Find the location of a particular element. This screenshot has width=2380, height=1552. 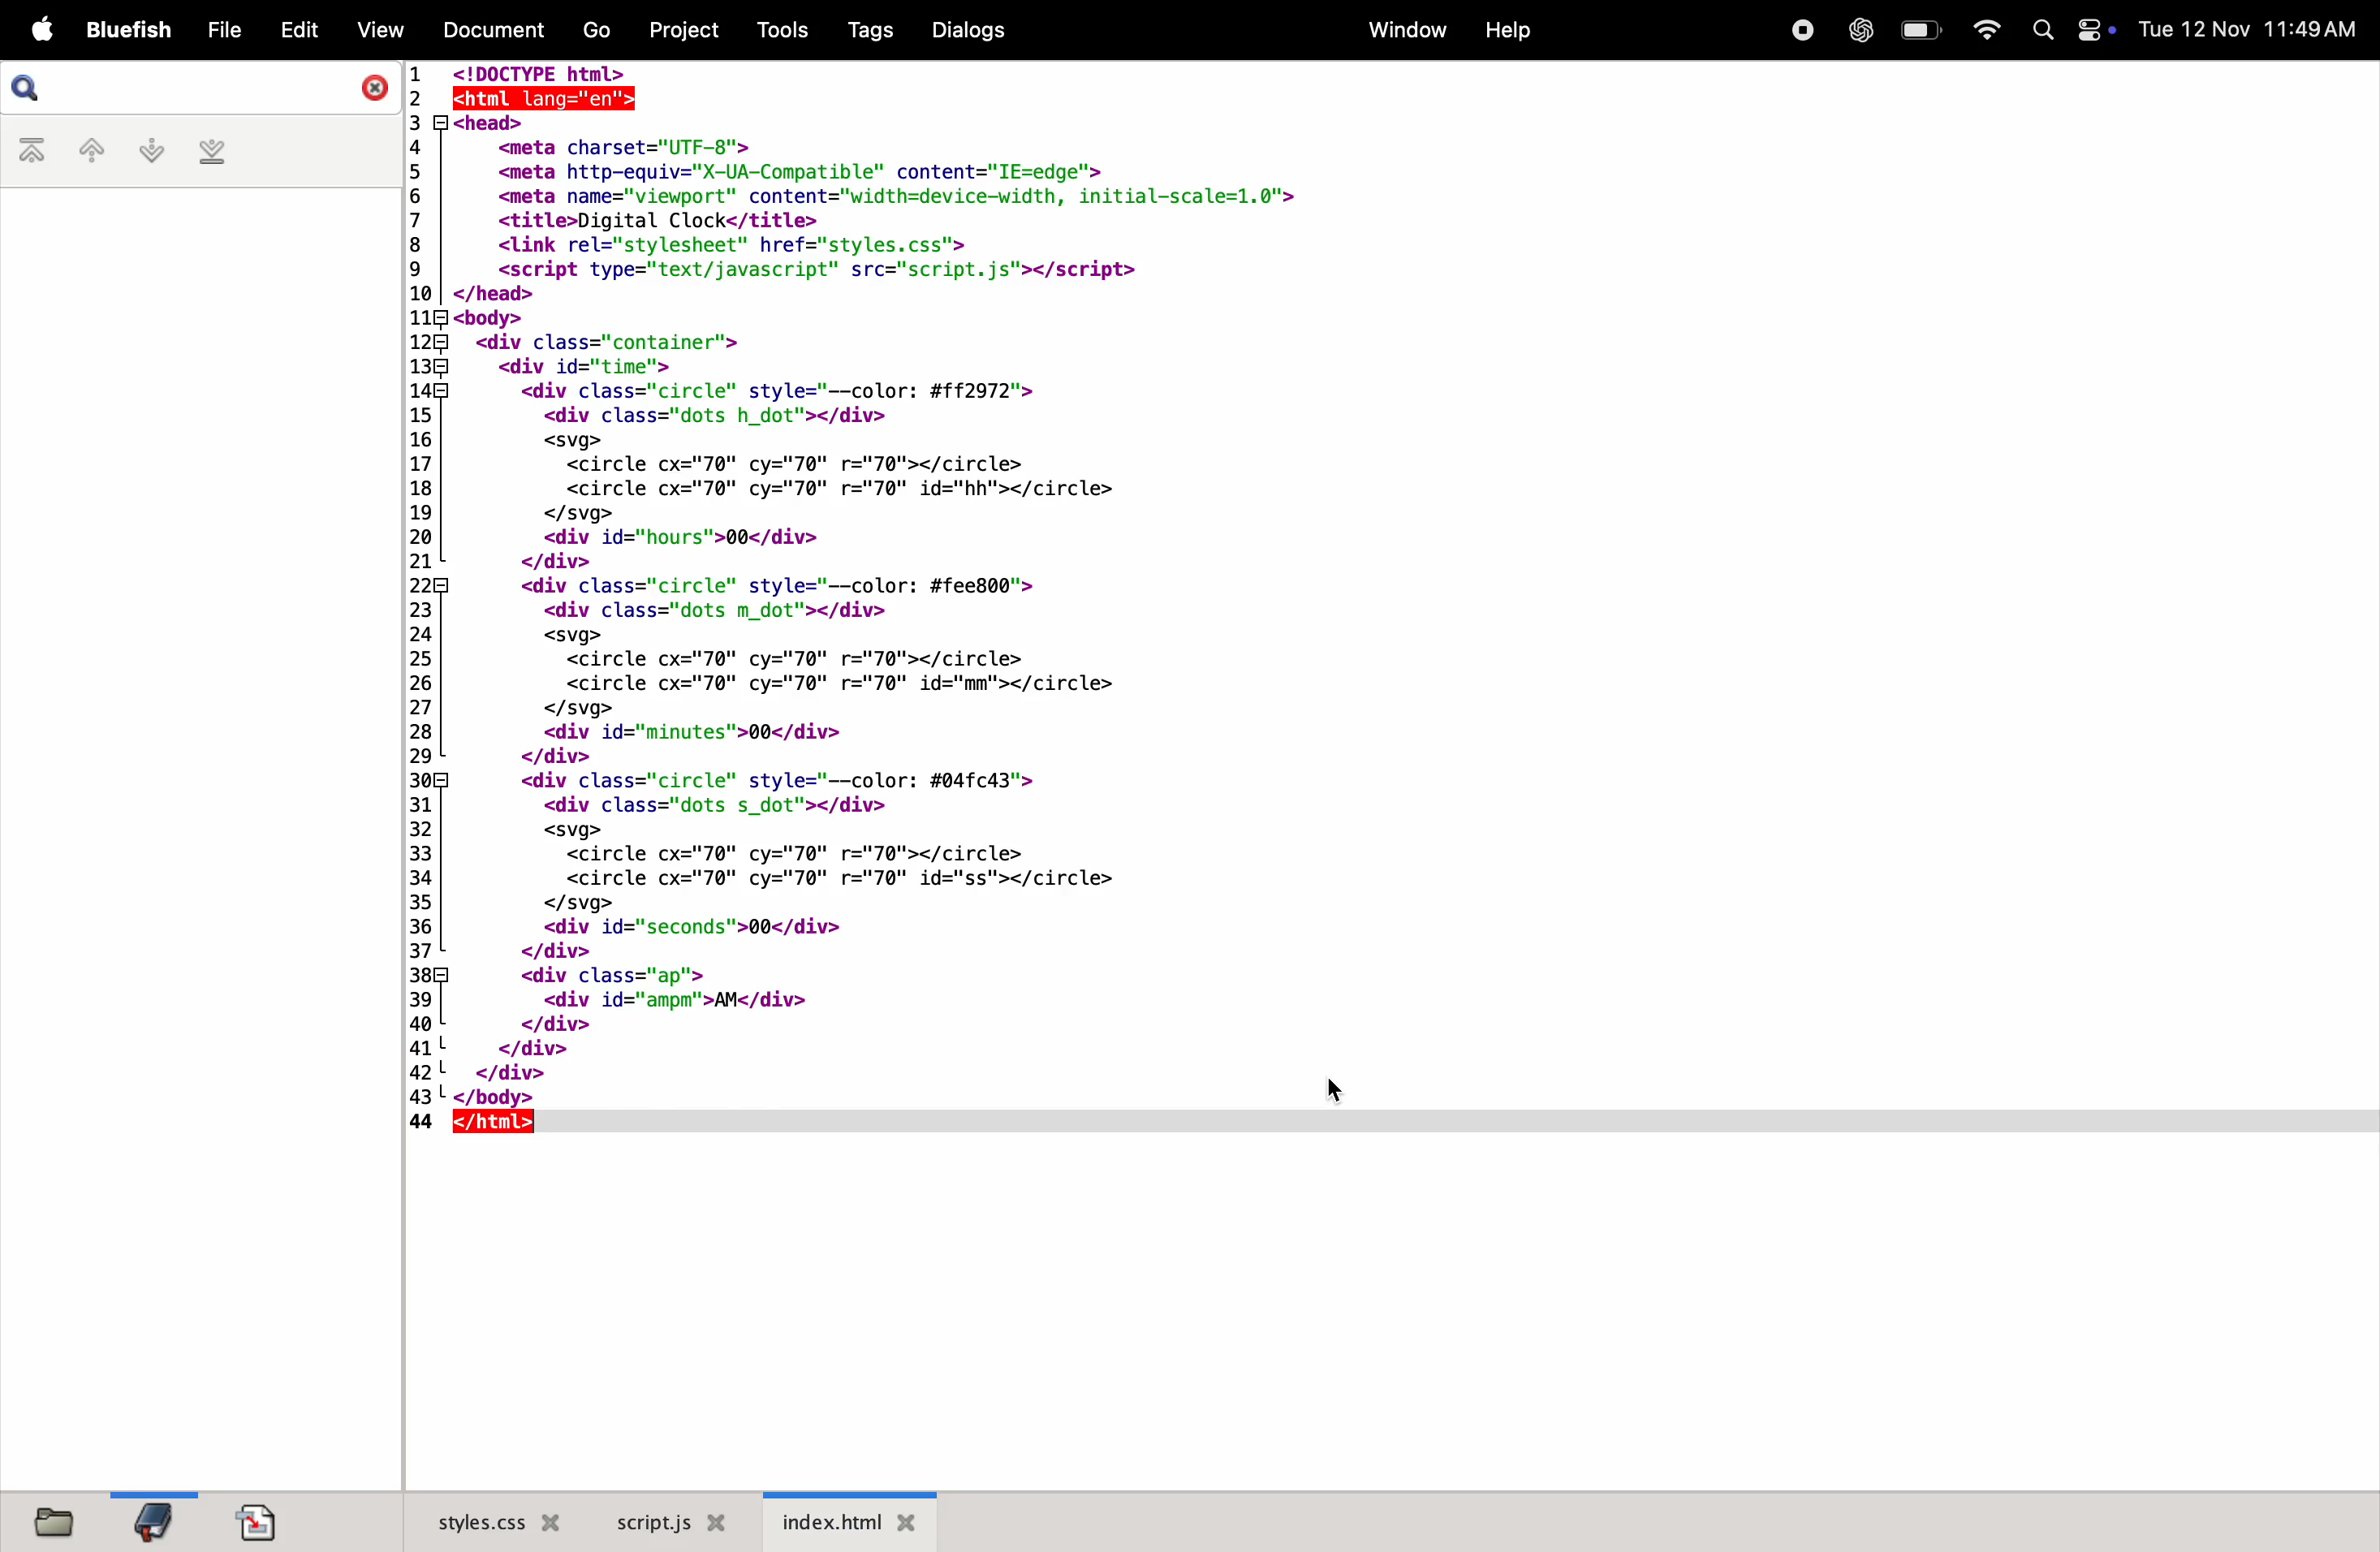

import doc is located at coordinates (256, 1521).